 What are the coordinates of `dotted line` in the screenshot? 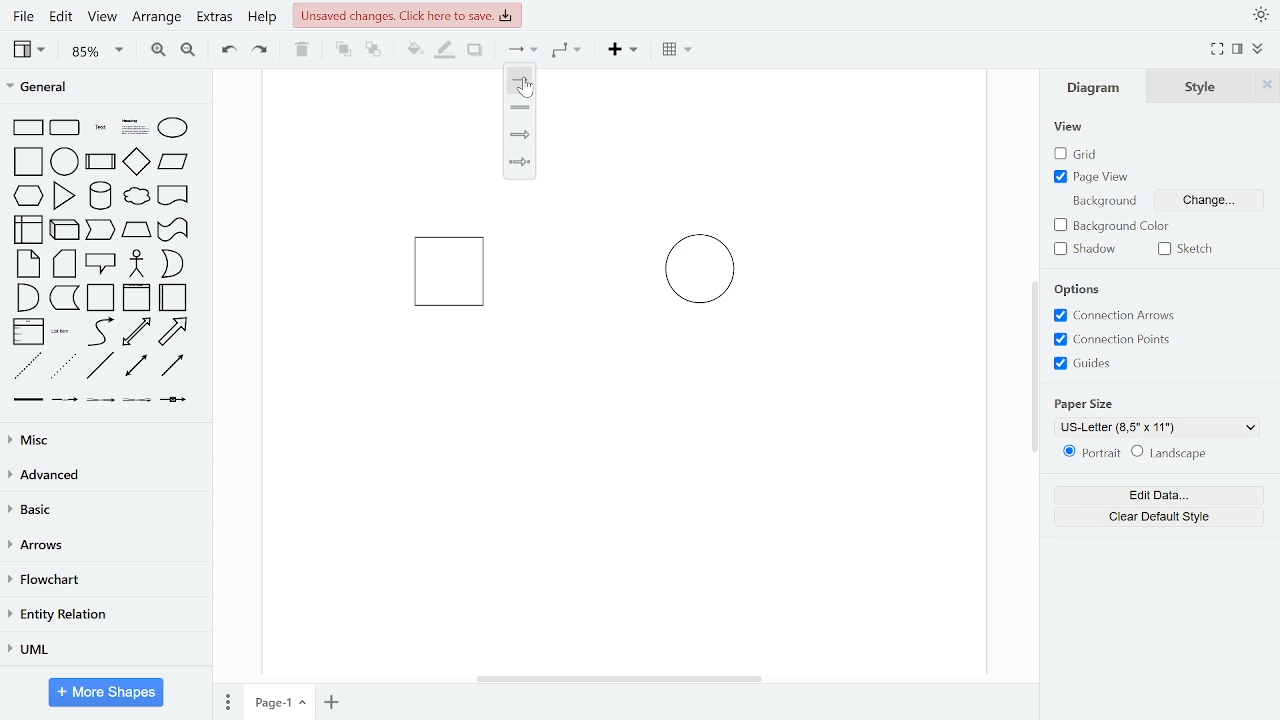 It's located at (63, 367).